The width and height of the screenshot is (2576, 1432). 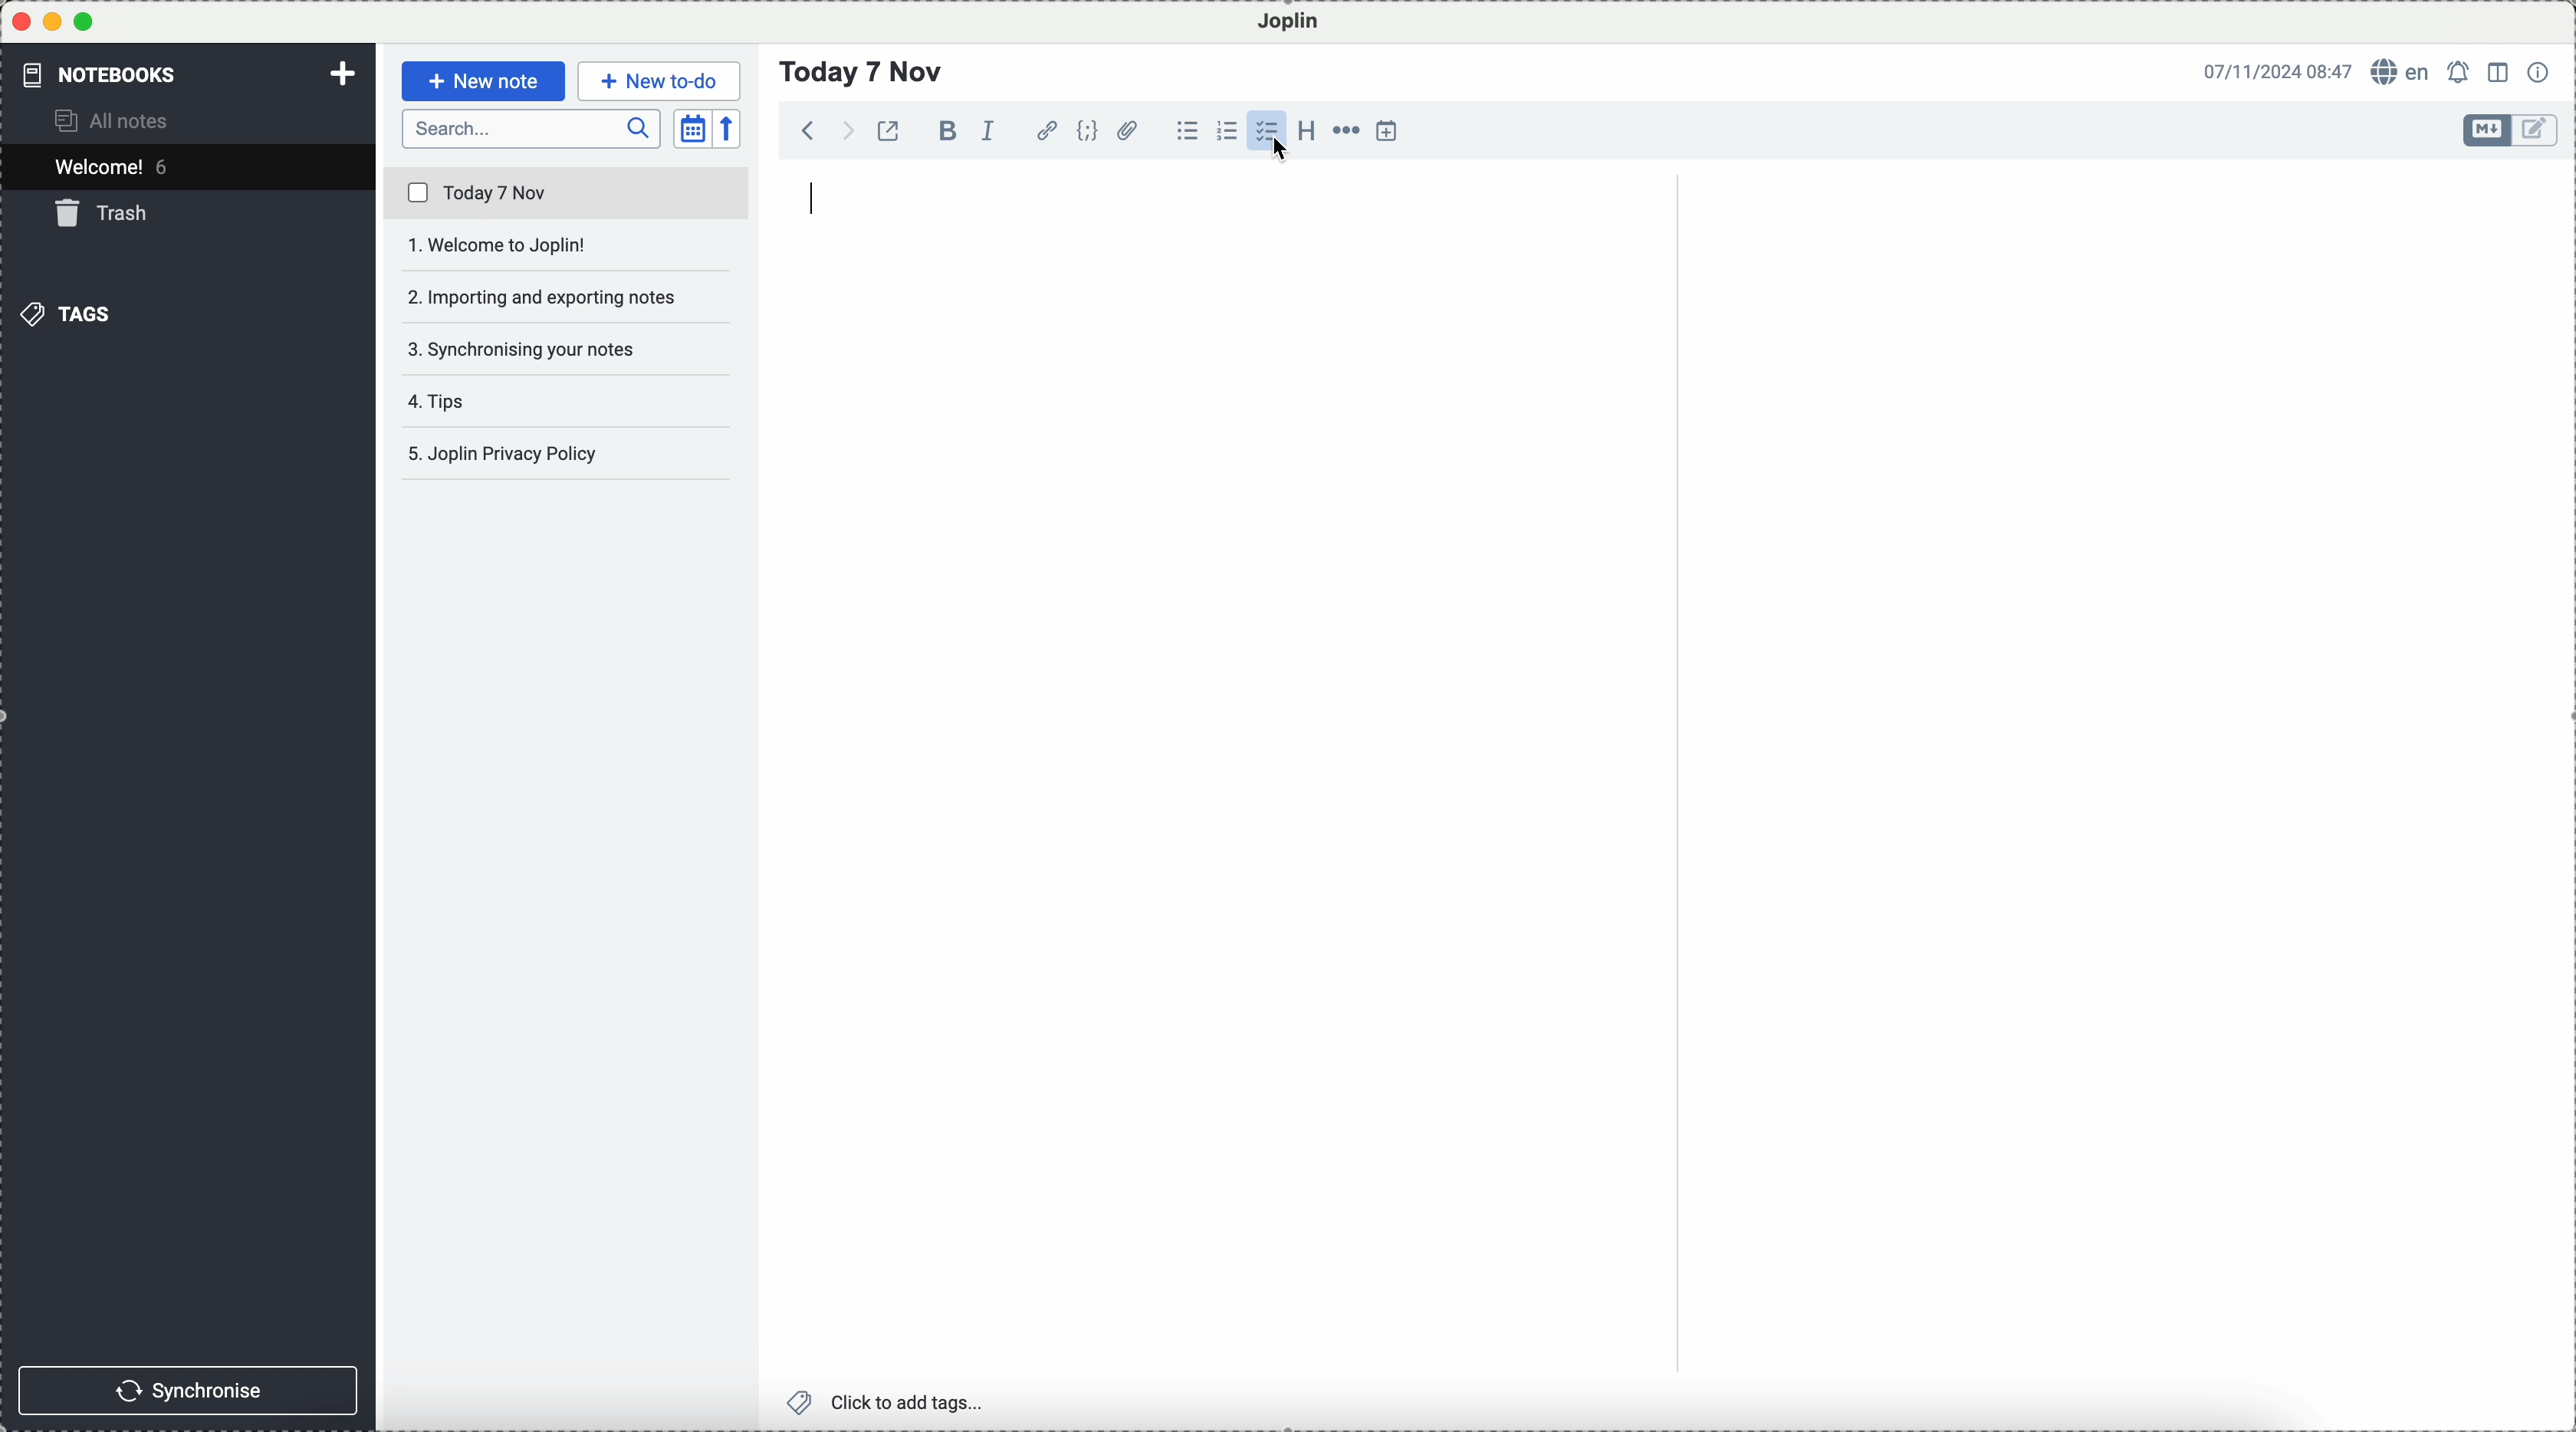 I want to click on reverse sort order, so click(x=729, y=129).